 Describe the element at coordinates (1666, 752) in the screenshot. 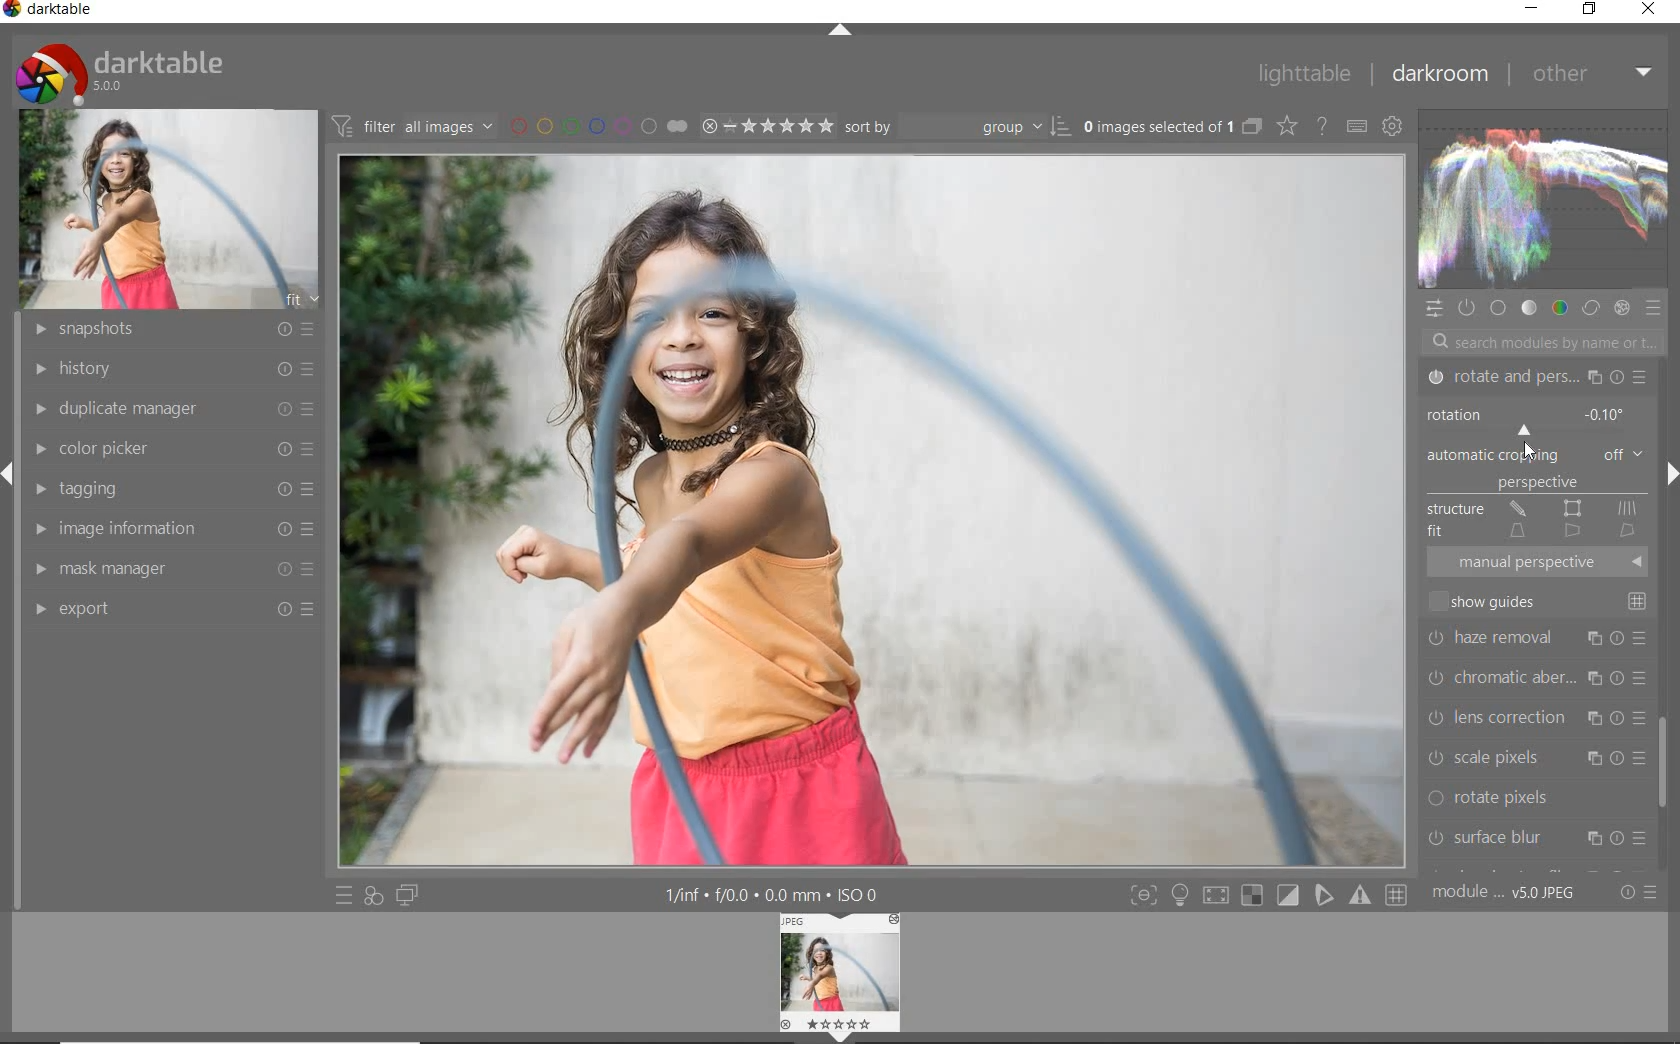

I see `scrollbar` at that location.